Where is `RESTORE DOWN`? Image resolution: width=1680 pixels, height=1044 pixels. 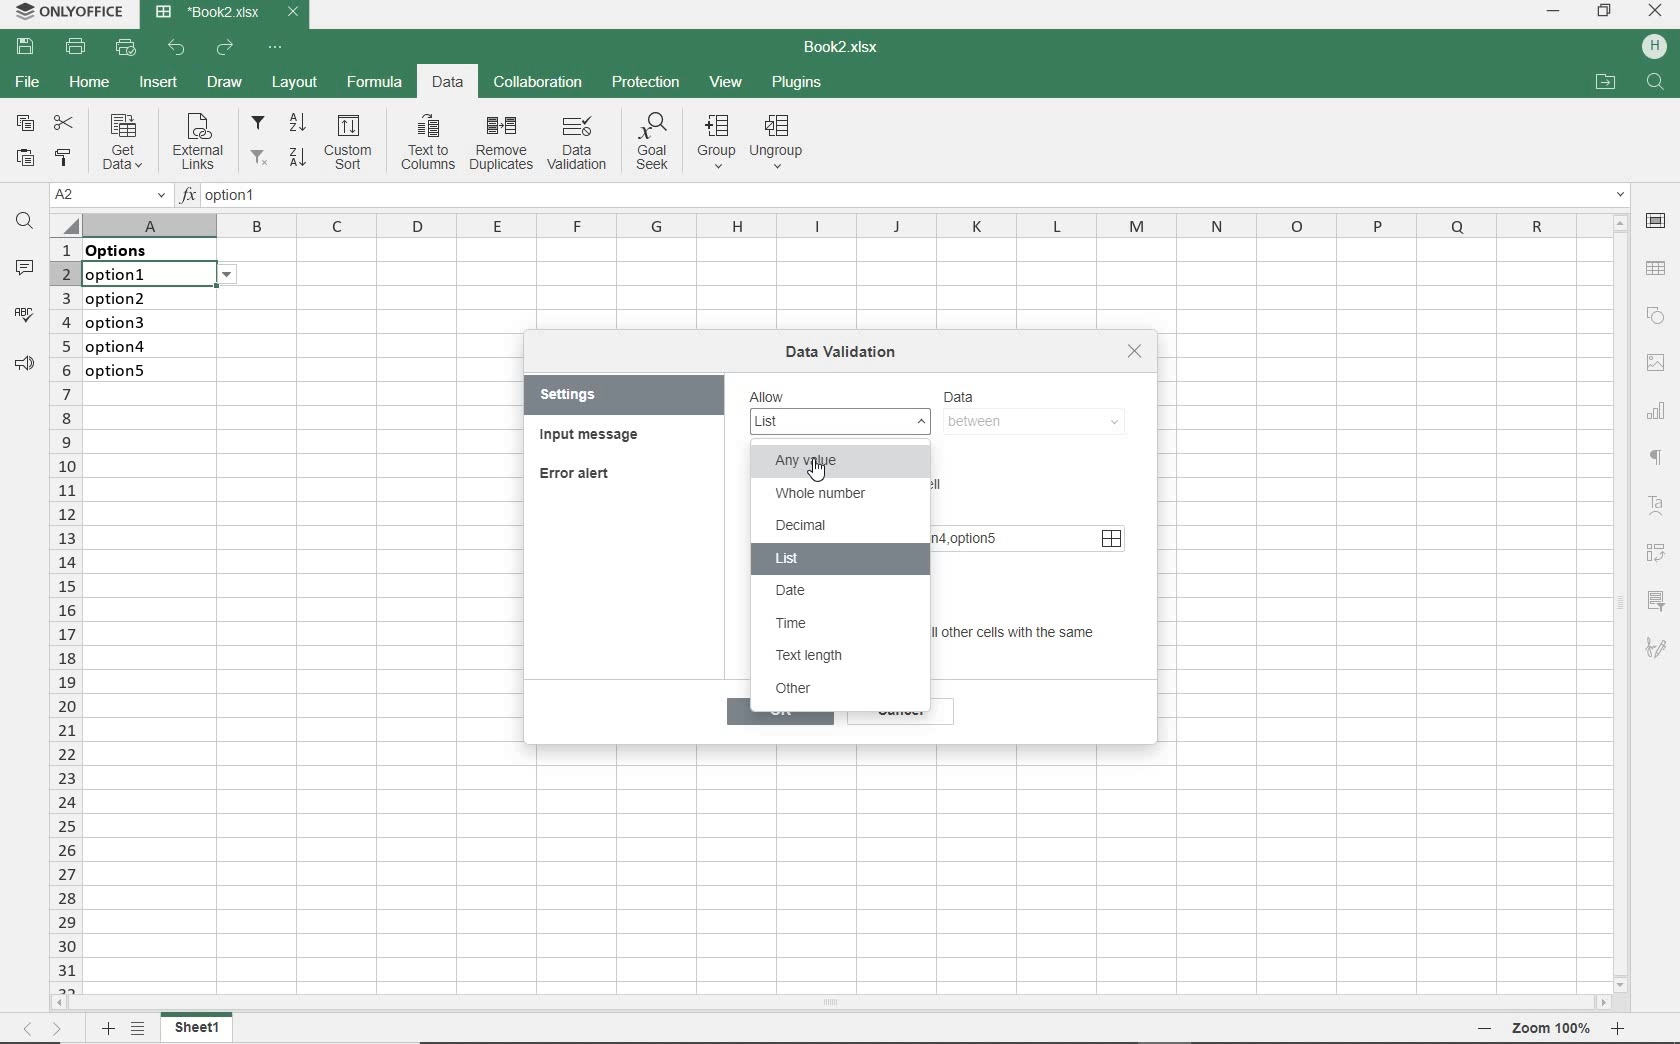
RESTORE DOWN is located at coordinates (1605, 13).